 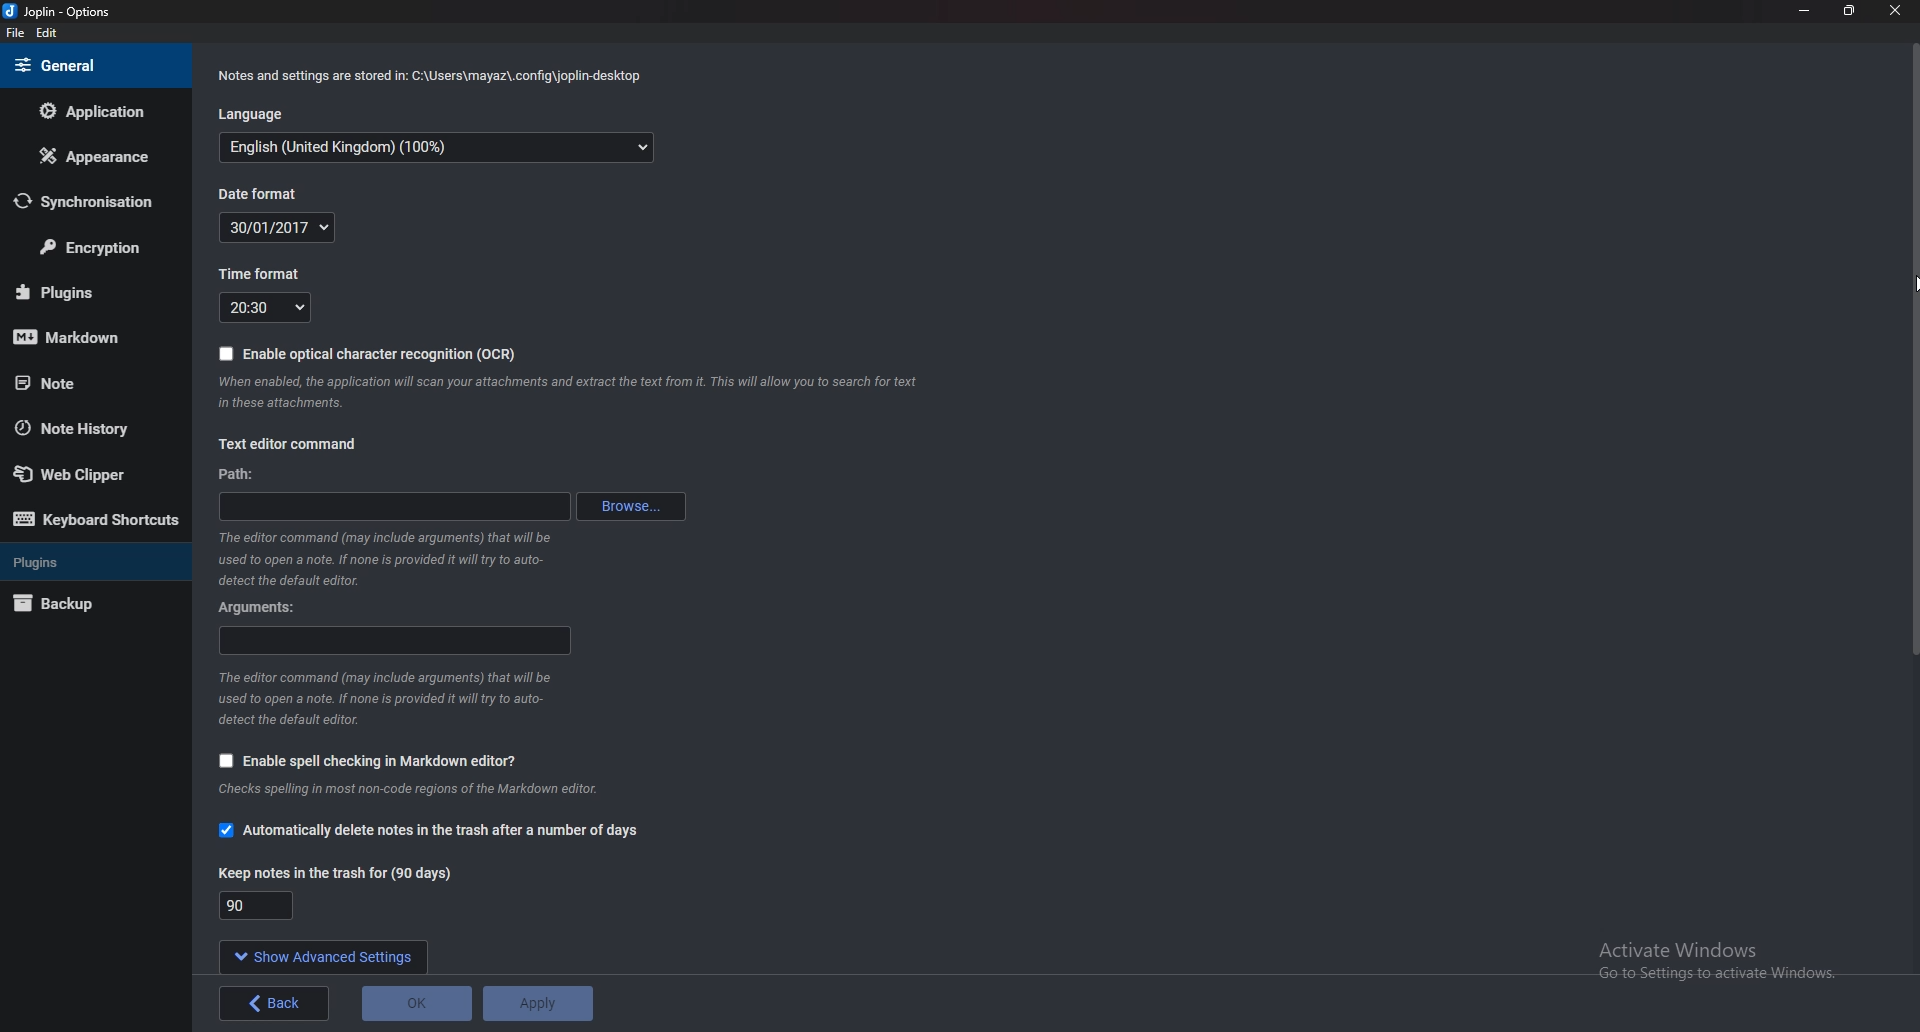 What do you see at coordinates (95, 520) in the screenshot?
I see `Keyboard shortcuts` at bounding box center [95, 520].